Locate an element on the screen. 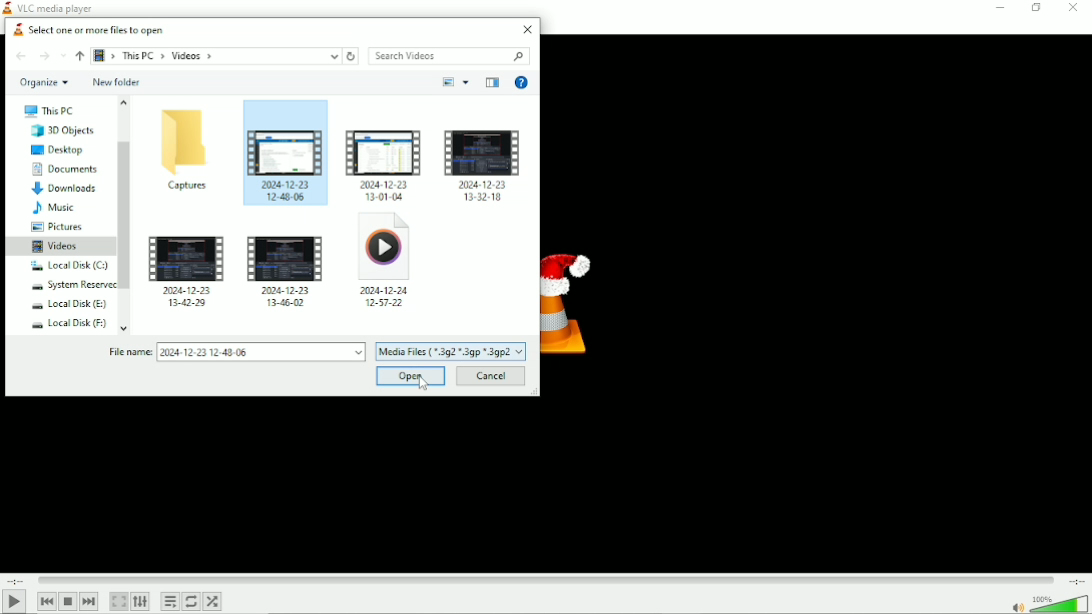 This screenshot has height=614, width=1092. Forward is located at coordinates (43, 56).